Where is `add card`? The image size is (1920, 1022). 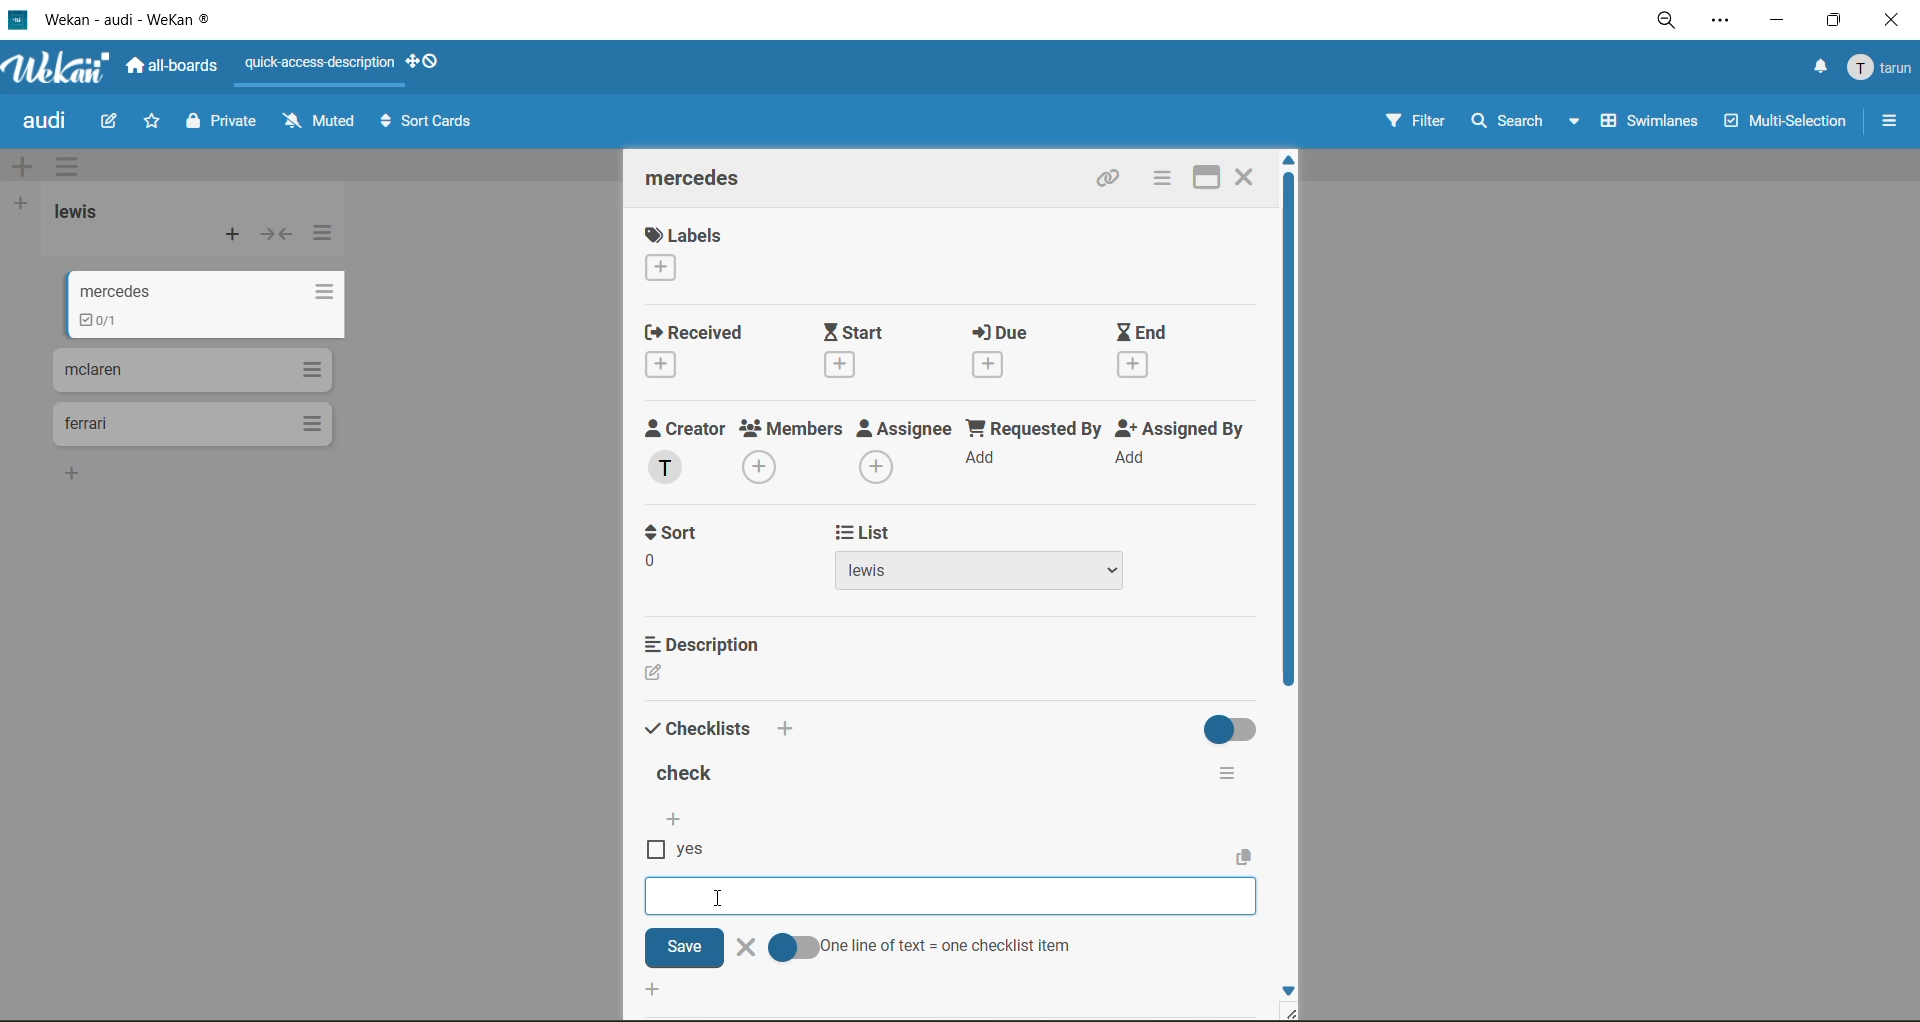 add card is located at coordinates (234, 239).